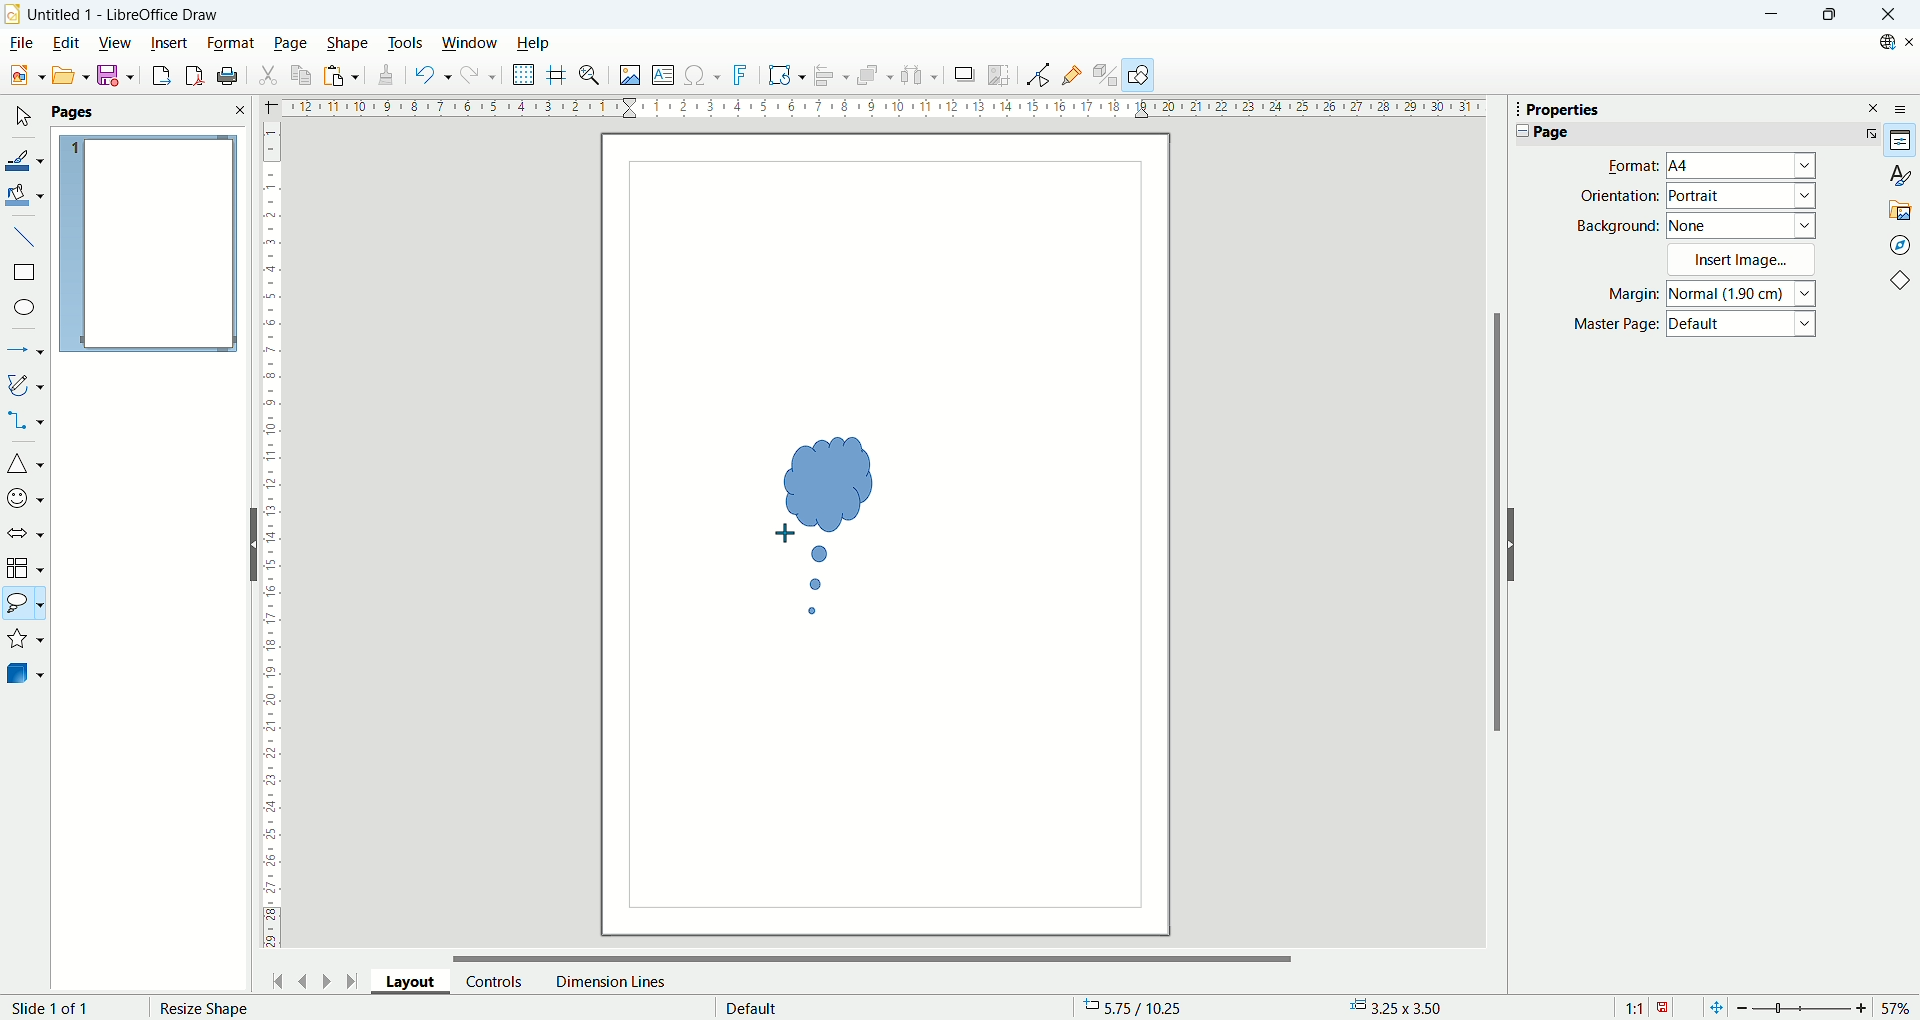 Image resolution: width=1920 pixels, height=1020 pixels. Describe the element at coordinates (1616, 325) in the screenshot. I see `Master Page` at that location.